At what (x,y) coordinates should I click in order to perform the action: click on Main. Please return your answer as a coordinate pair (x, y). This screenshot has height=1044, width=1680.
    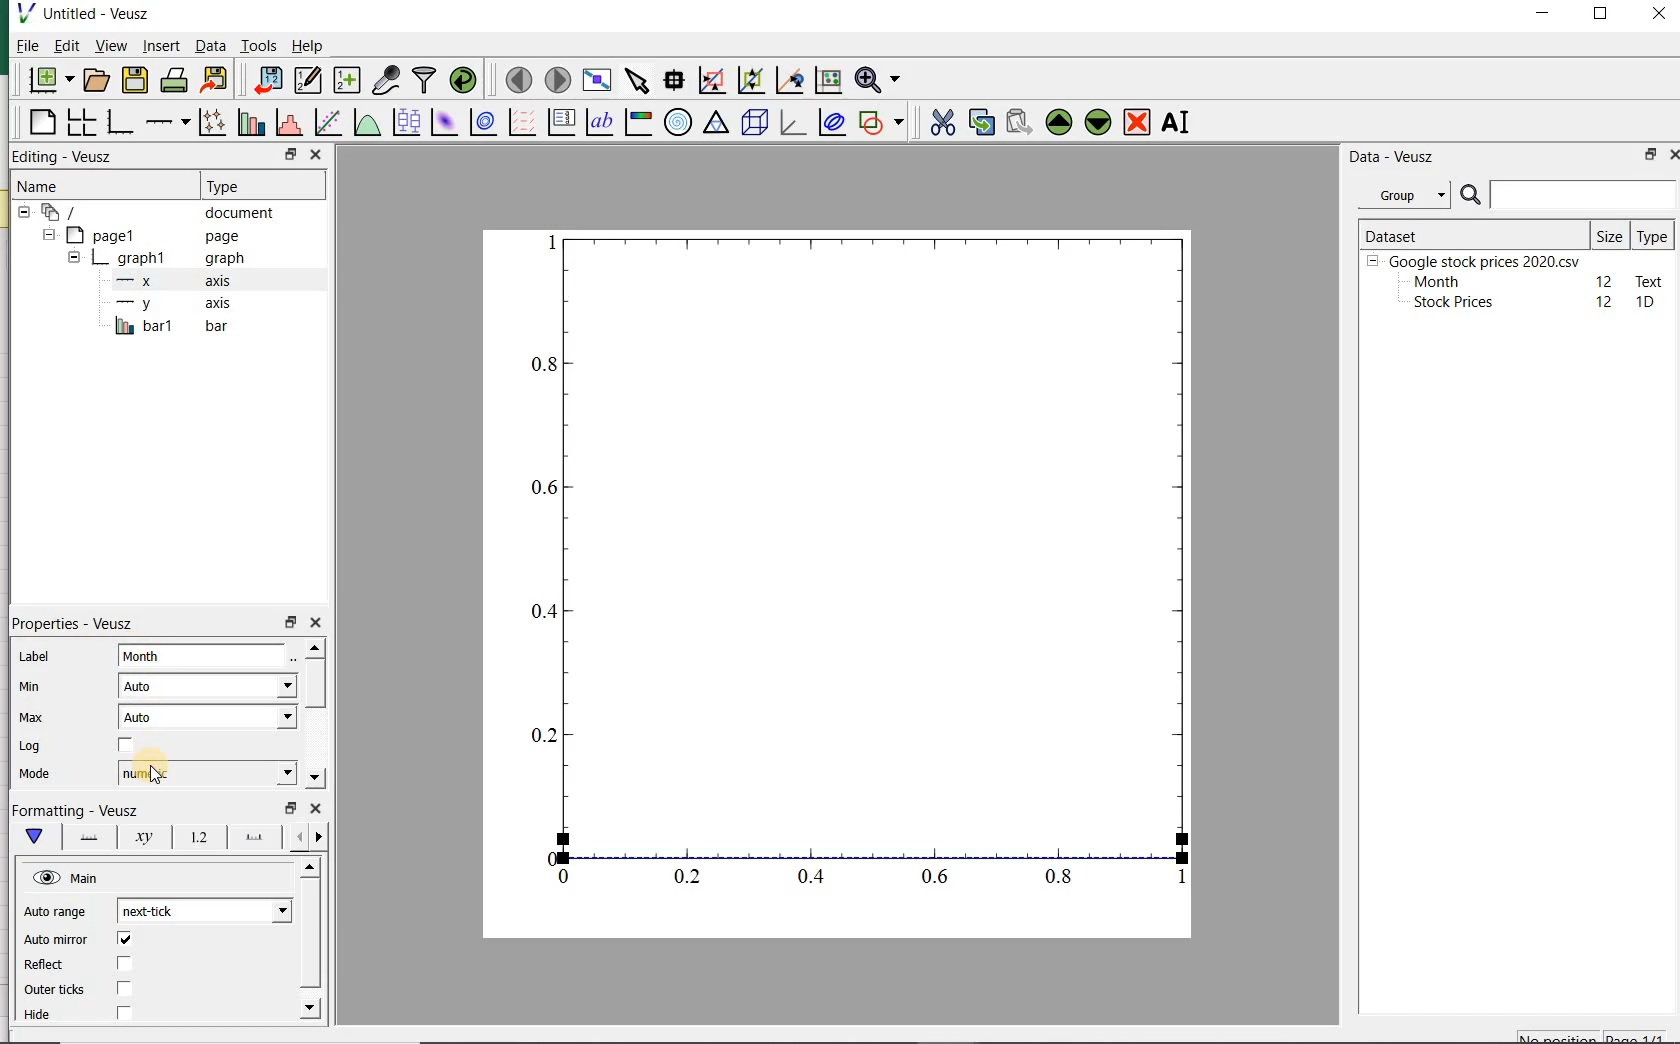
    Looking at the image, I should click on (67, 878).